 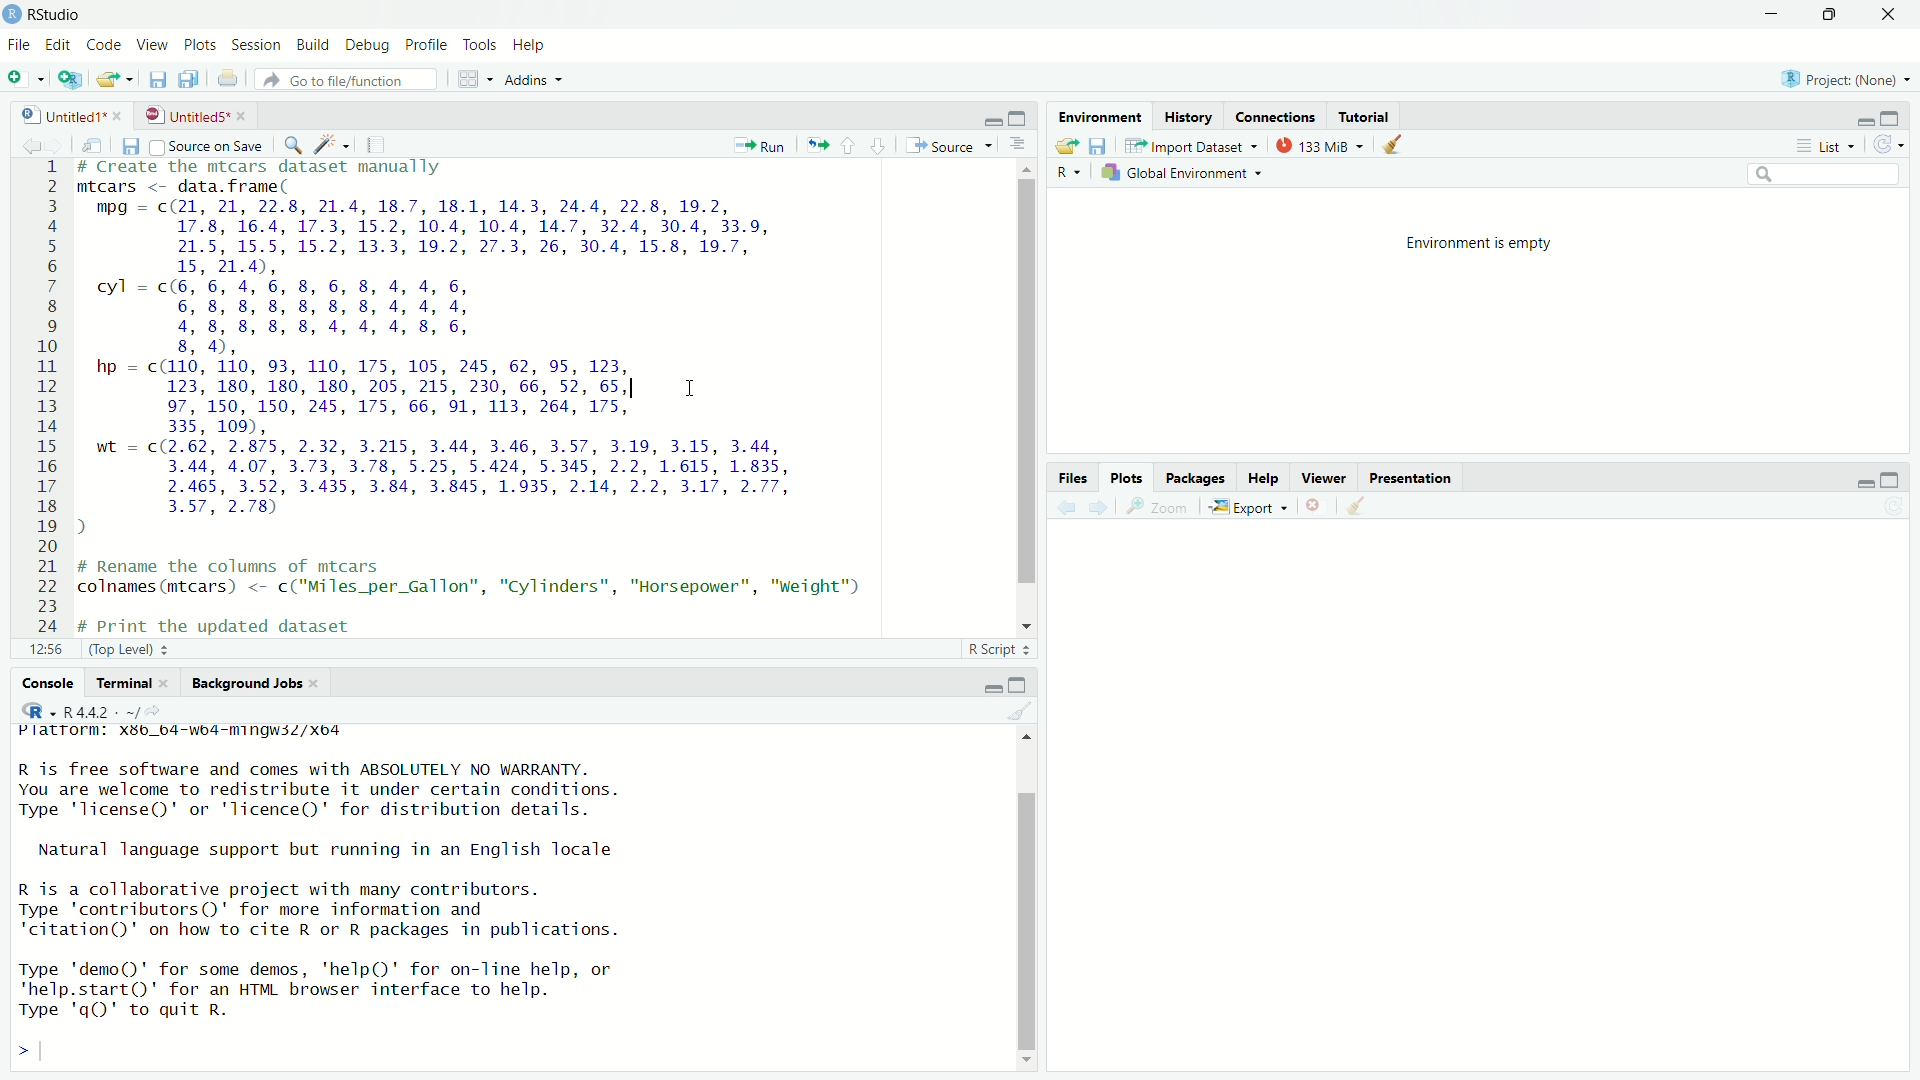 What do you see at coordinates (125, 682) in the screenshot?
I see `Terminal` at bounding box center [125, 682].